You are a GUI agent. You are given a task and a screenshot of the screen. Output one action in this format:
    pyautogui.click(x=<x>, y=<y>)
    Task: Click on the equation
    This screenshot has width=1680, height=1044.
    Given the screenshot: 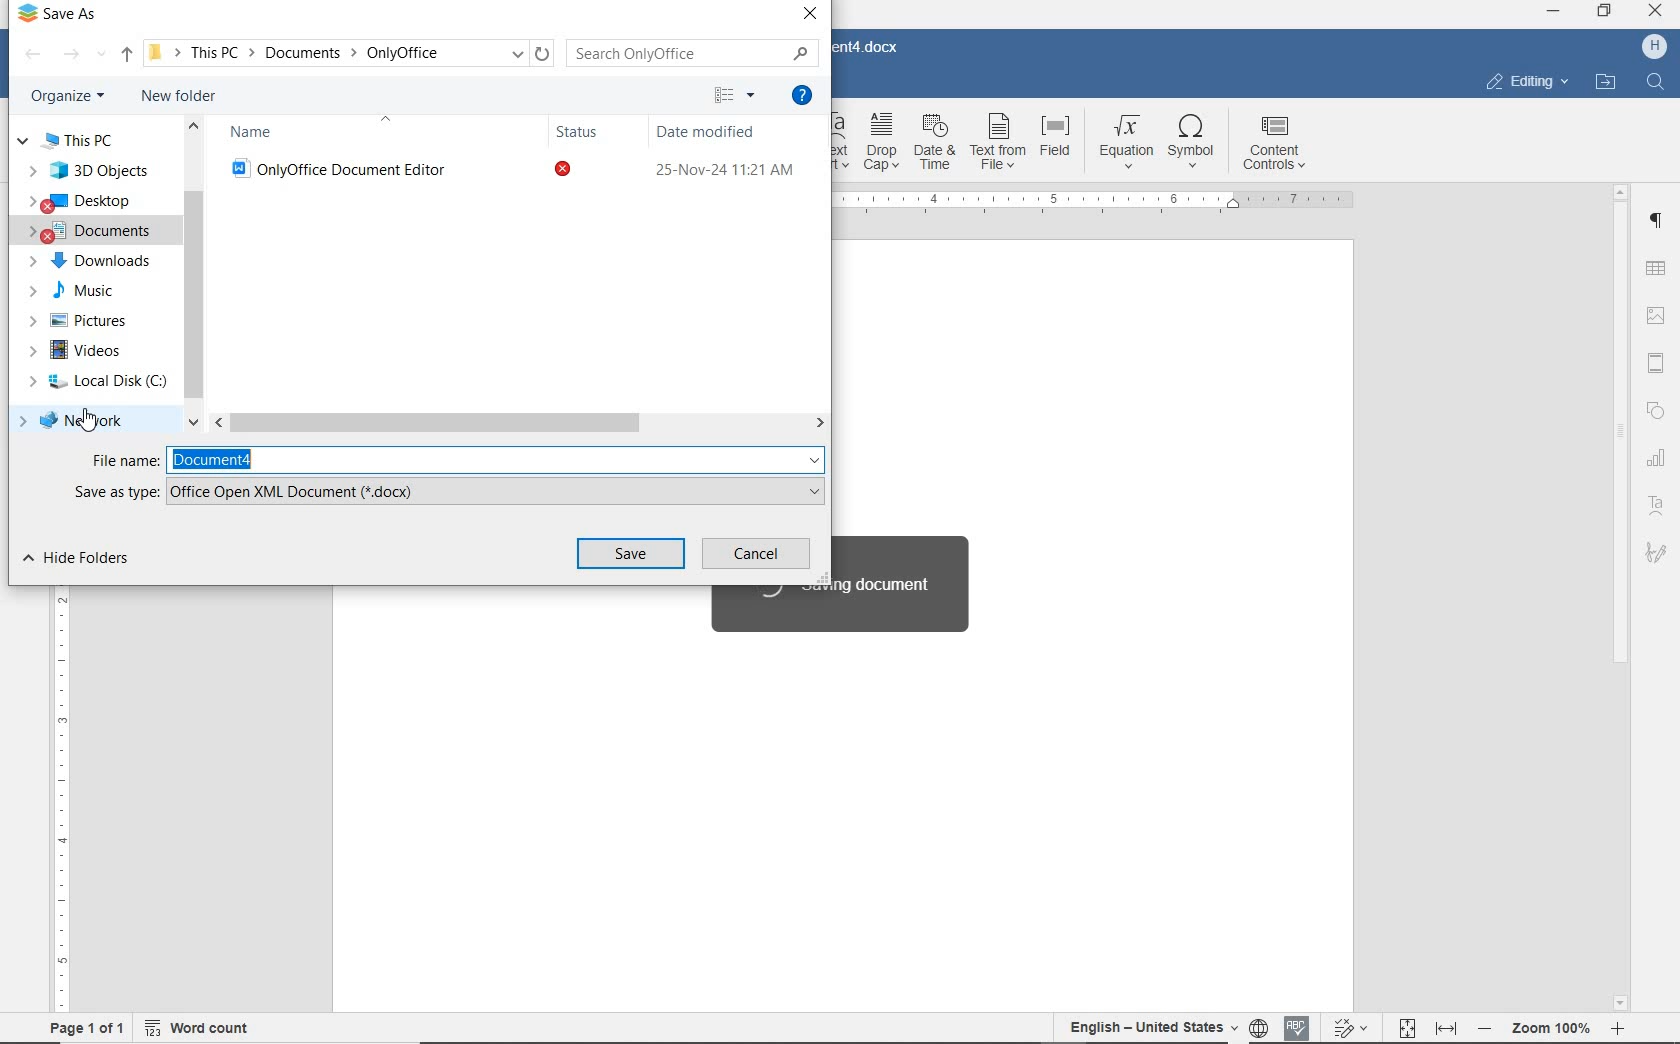 What is the action you would take?
    pyautogui.click(x=1128, y=140)
    